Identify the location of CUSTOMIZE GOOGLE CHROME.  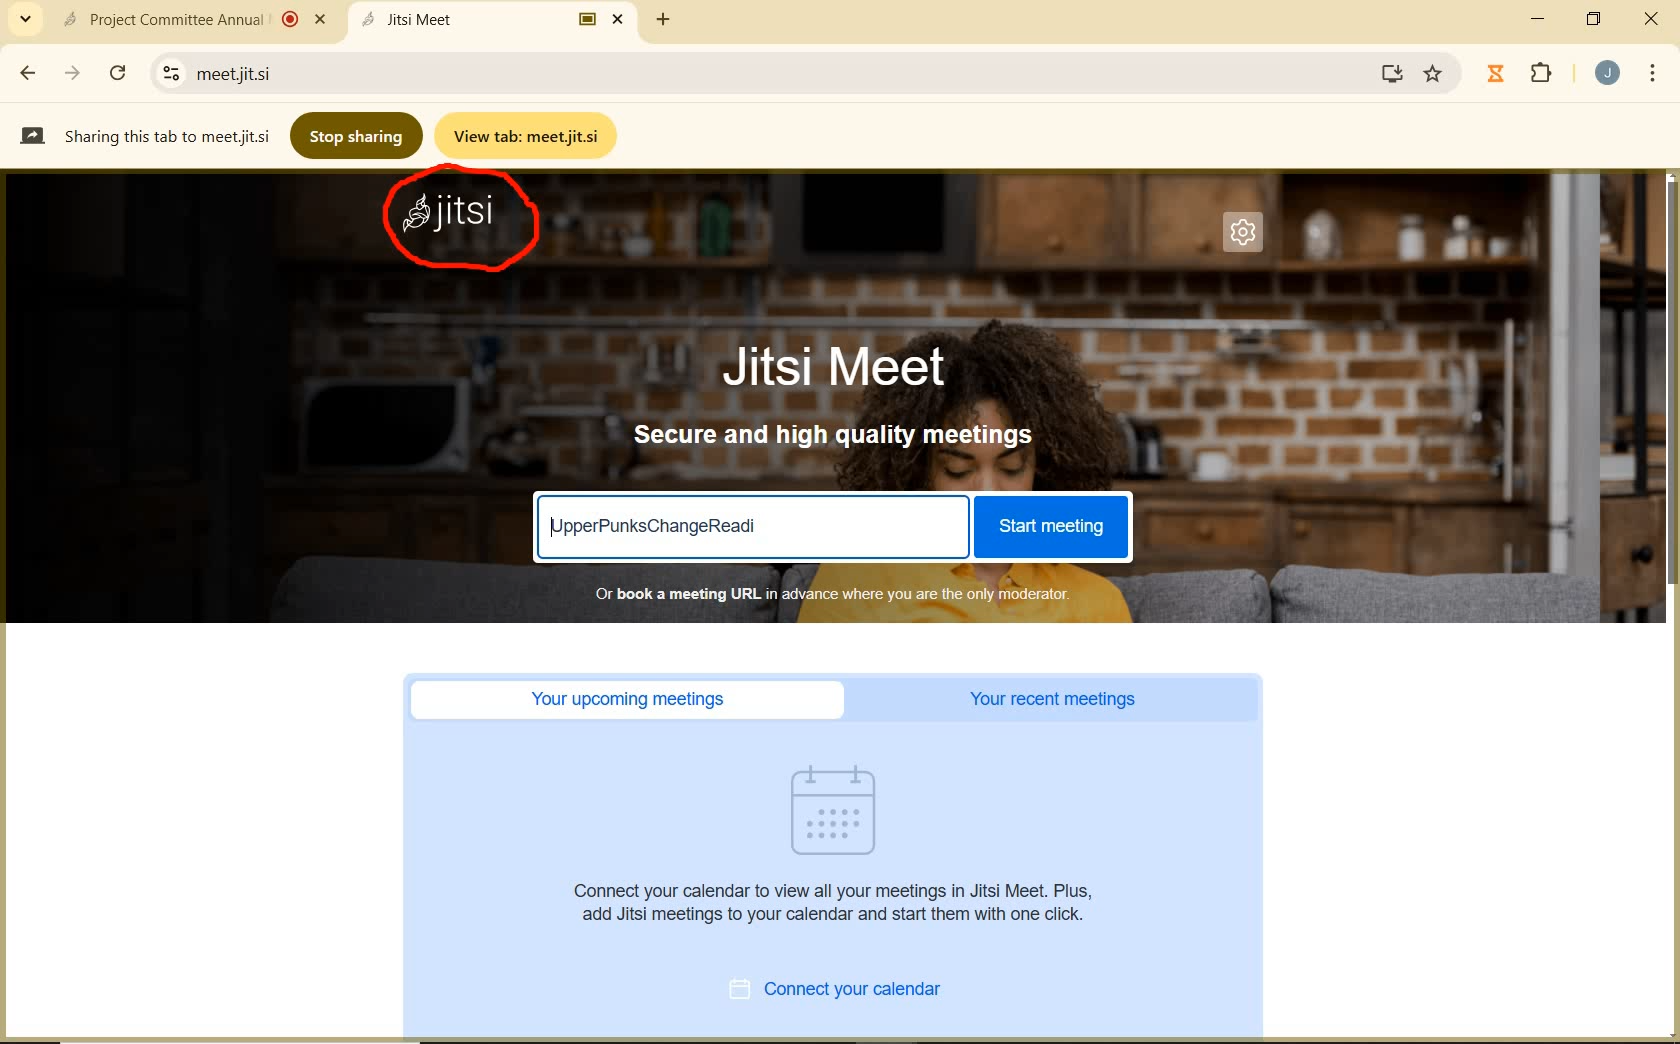
(1653, 75).